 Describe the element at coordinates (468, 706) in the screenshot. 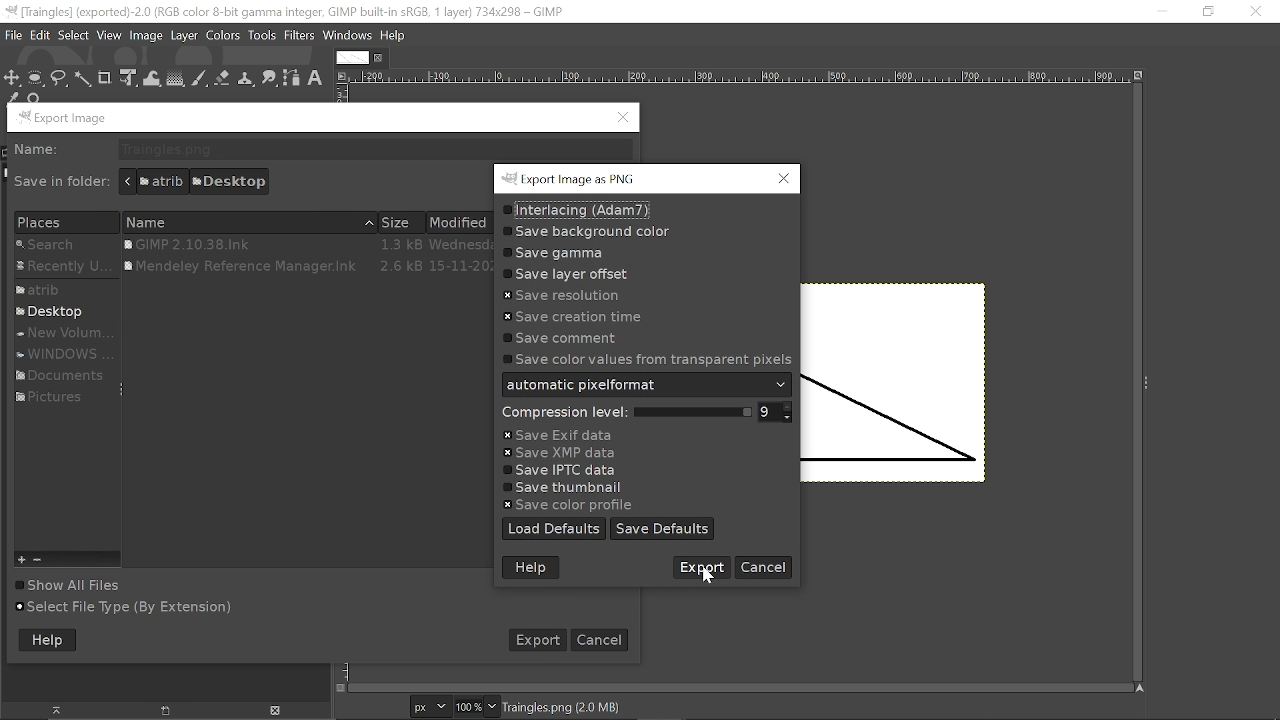

I see `Current zoom` at that location.